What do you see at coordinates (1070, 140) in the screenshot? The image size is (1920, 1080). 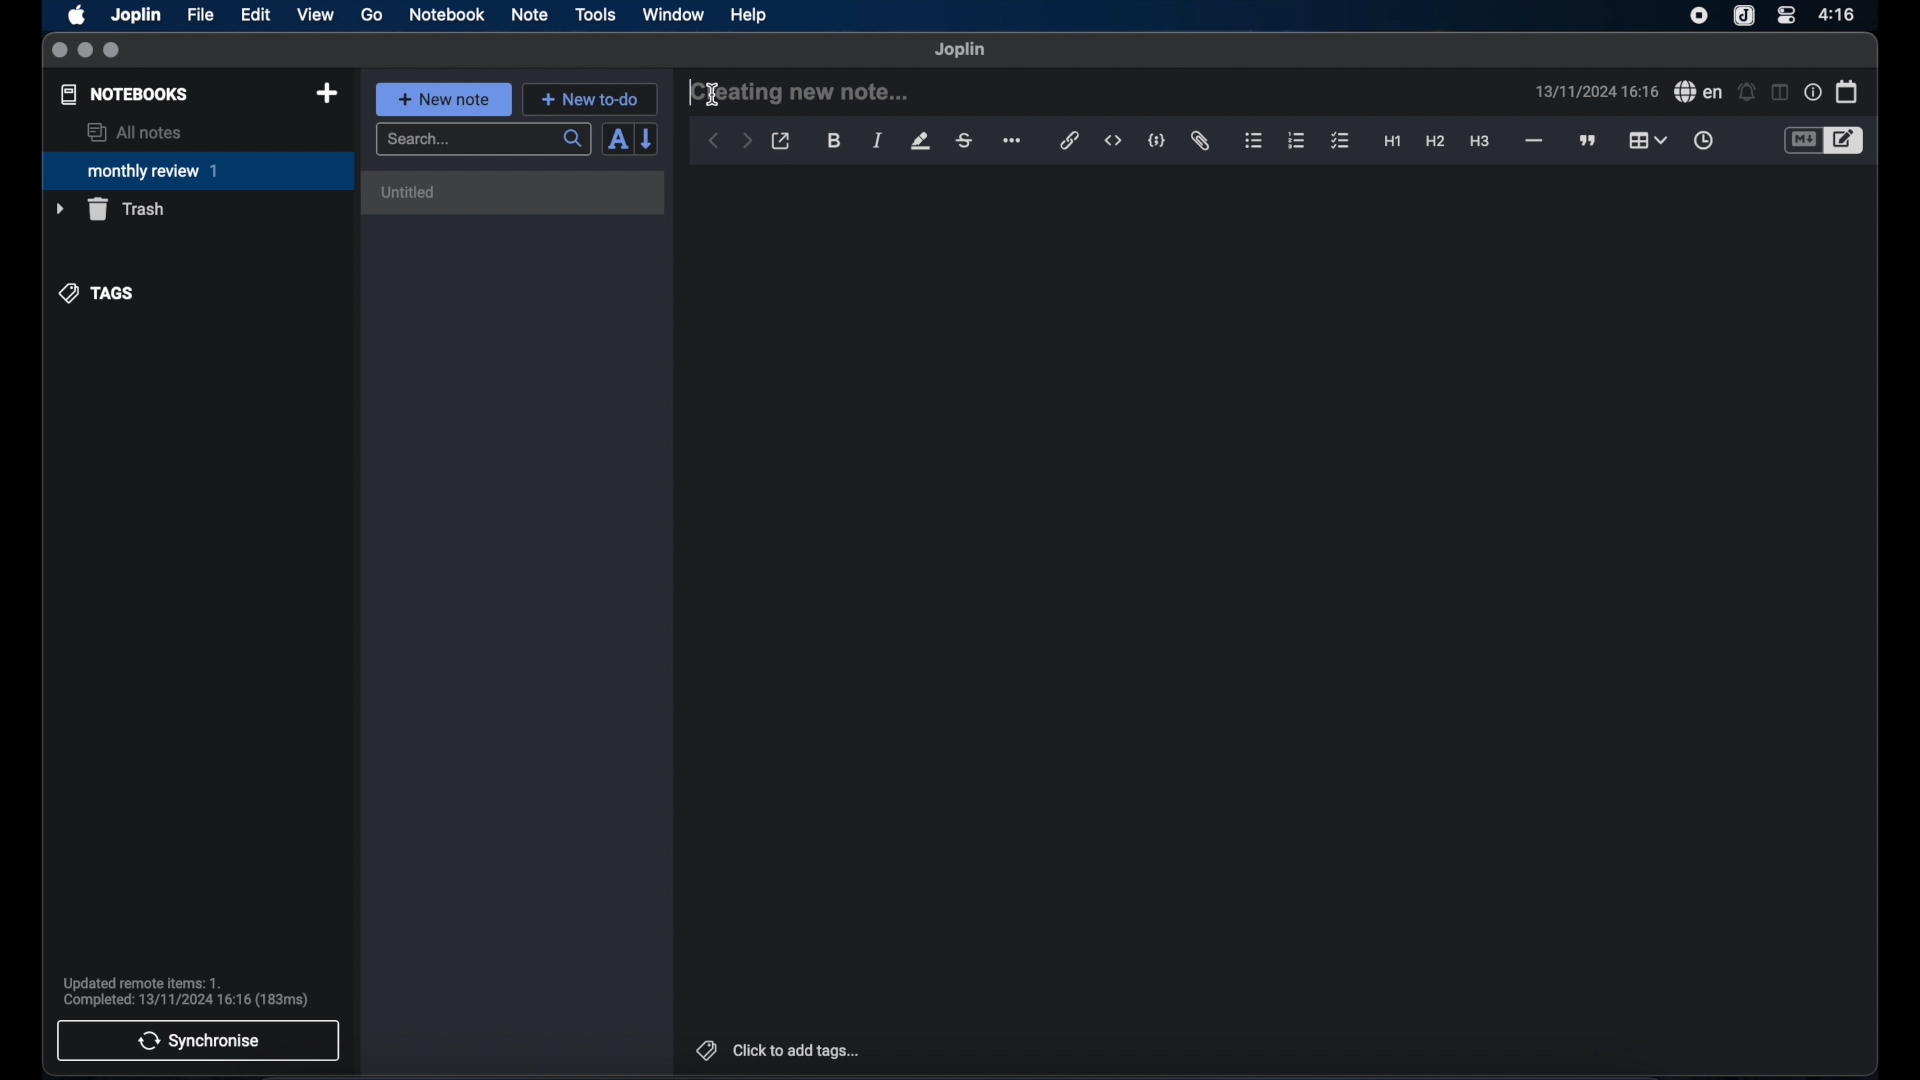 I see `hyperlink` at bounding box center [1070, 140].